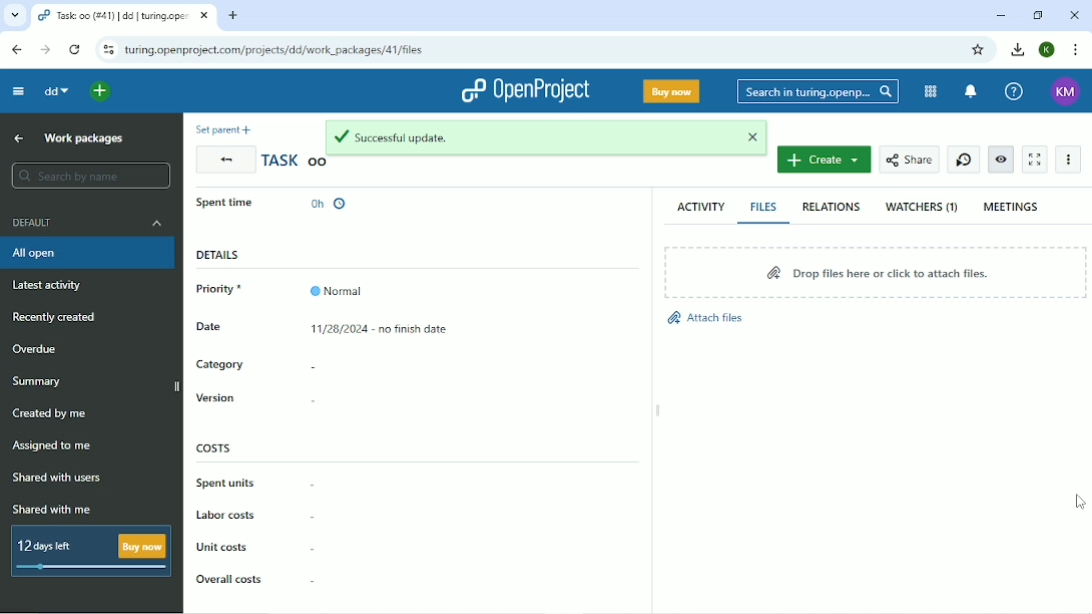 This screenshot has height=614, width=1092. Describe the element at coordinates (227, 514) in the screenshot. I see `Labor costs` at that location.